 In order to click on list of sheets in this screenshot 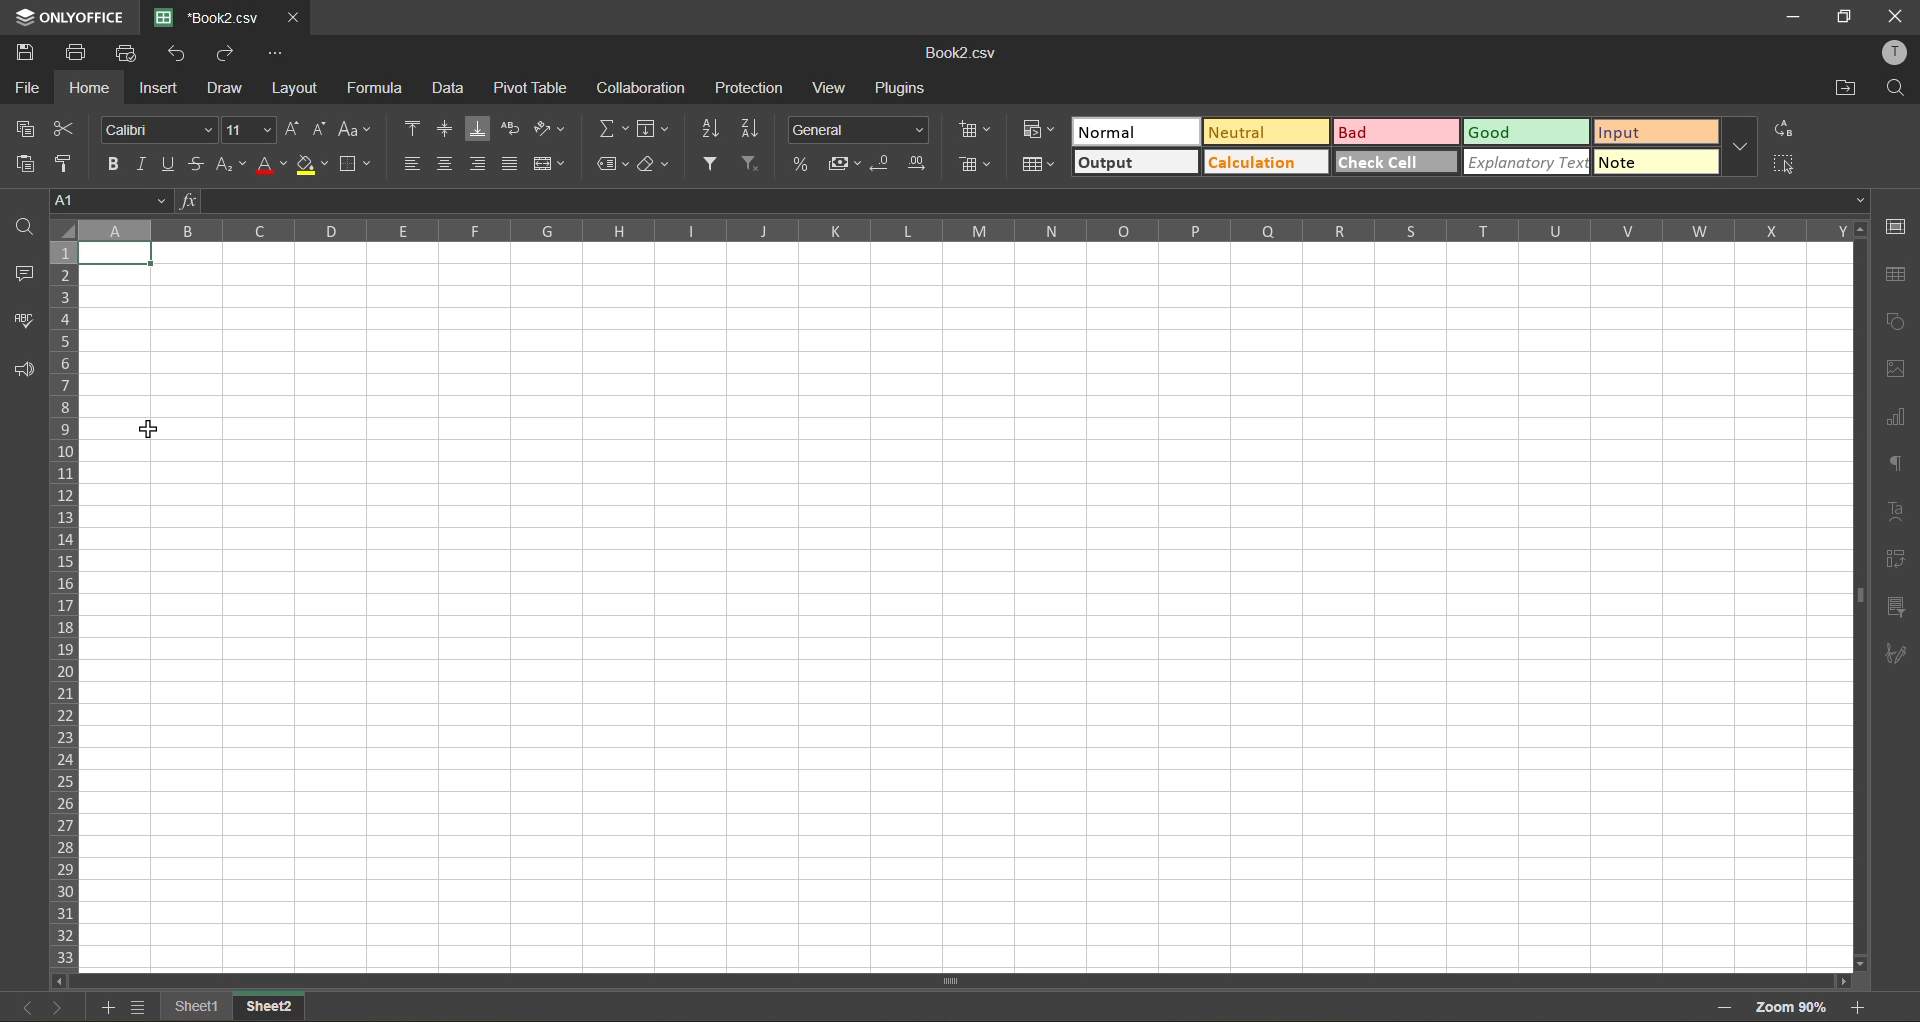, I will do `click(140, 1007)`.